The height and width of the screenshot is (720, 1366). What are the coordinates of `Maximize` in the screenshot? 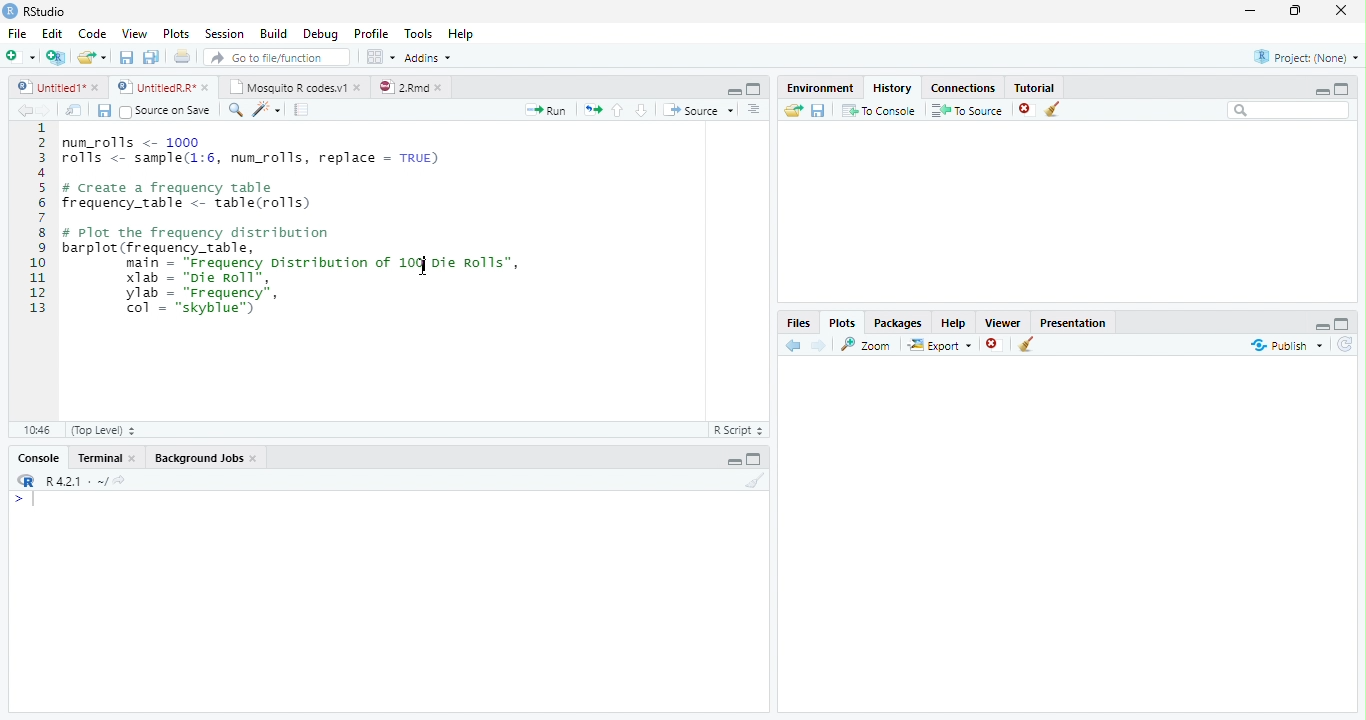 It's located at (1296, 11).